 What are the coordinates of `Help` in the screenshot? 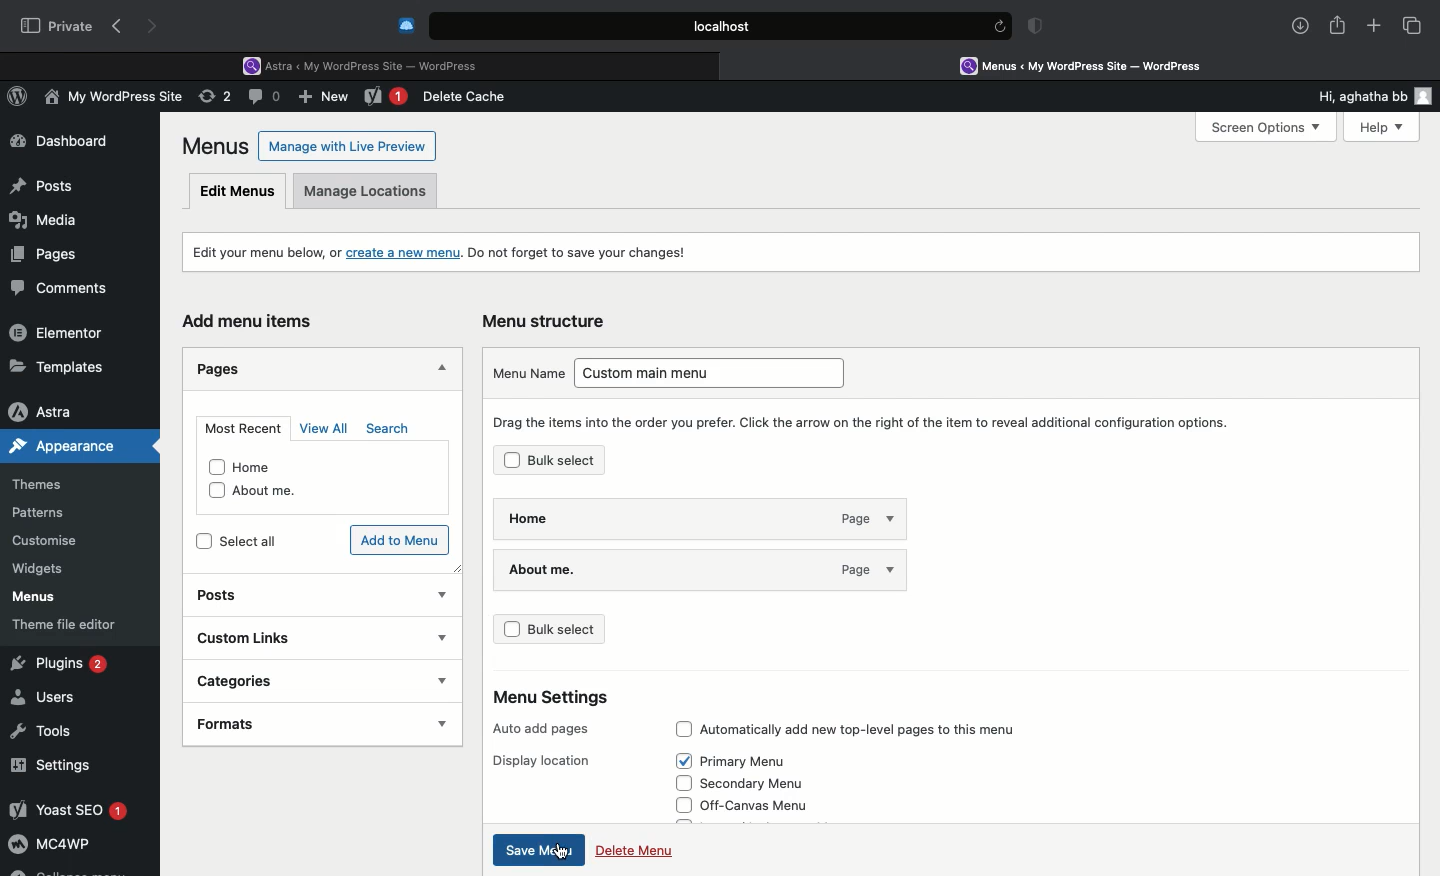 It's located at (1373, 127).